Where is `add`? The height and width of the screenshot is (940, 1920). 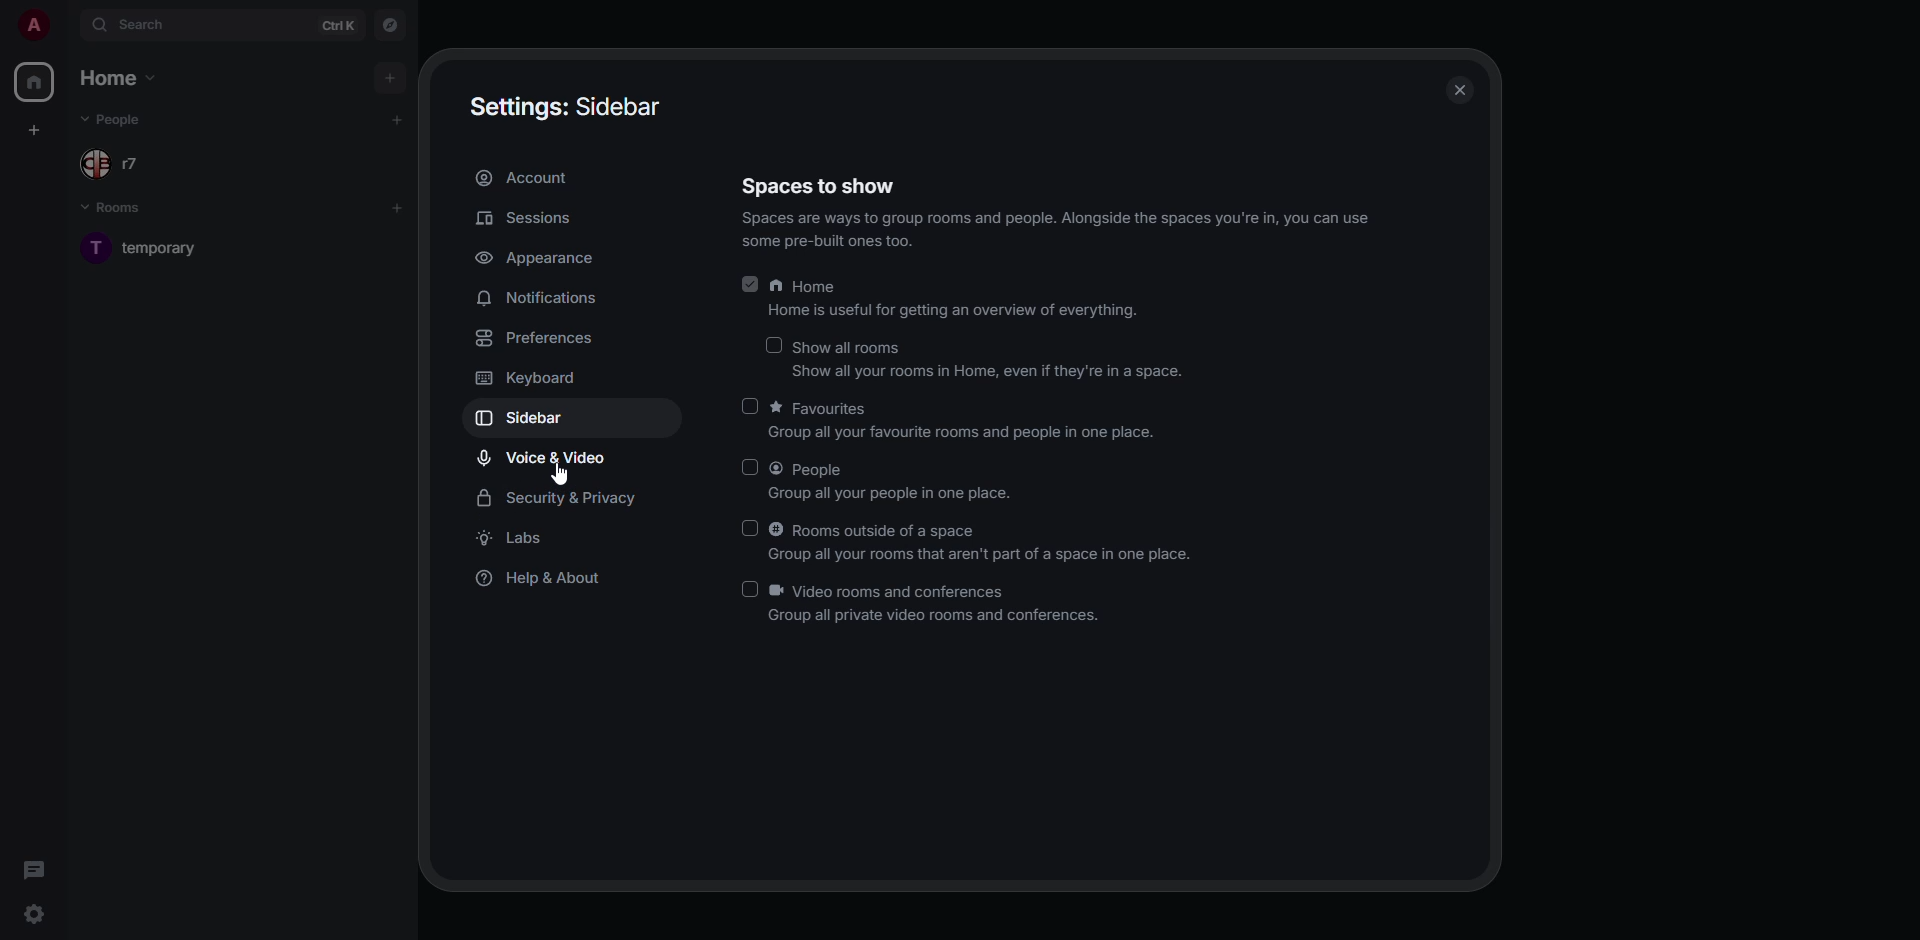 add is located at coordinates (393, 77).